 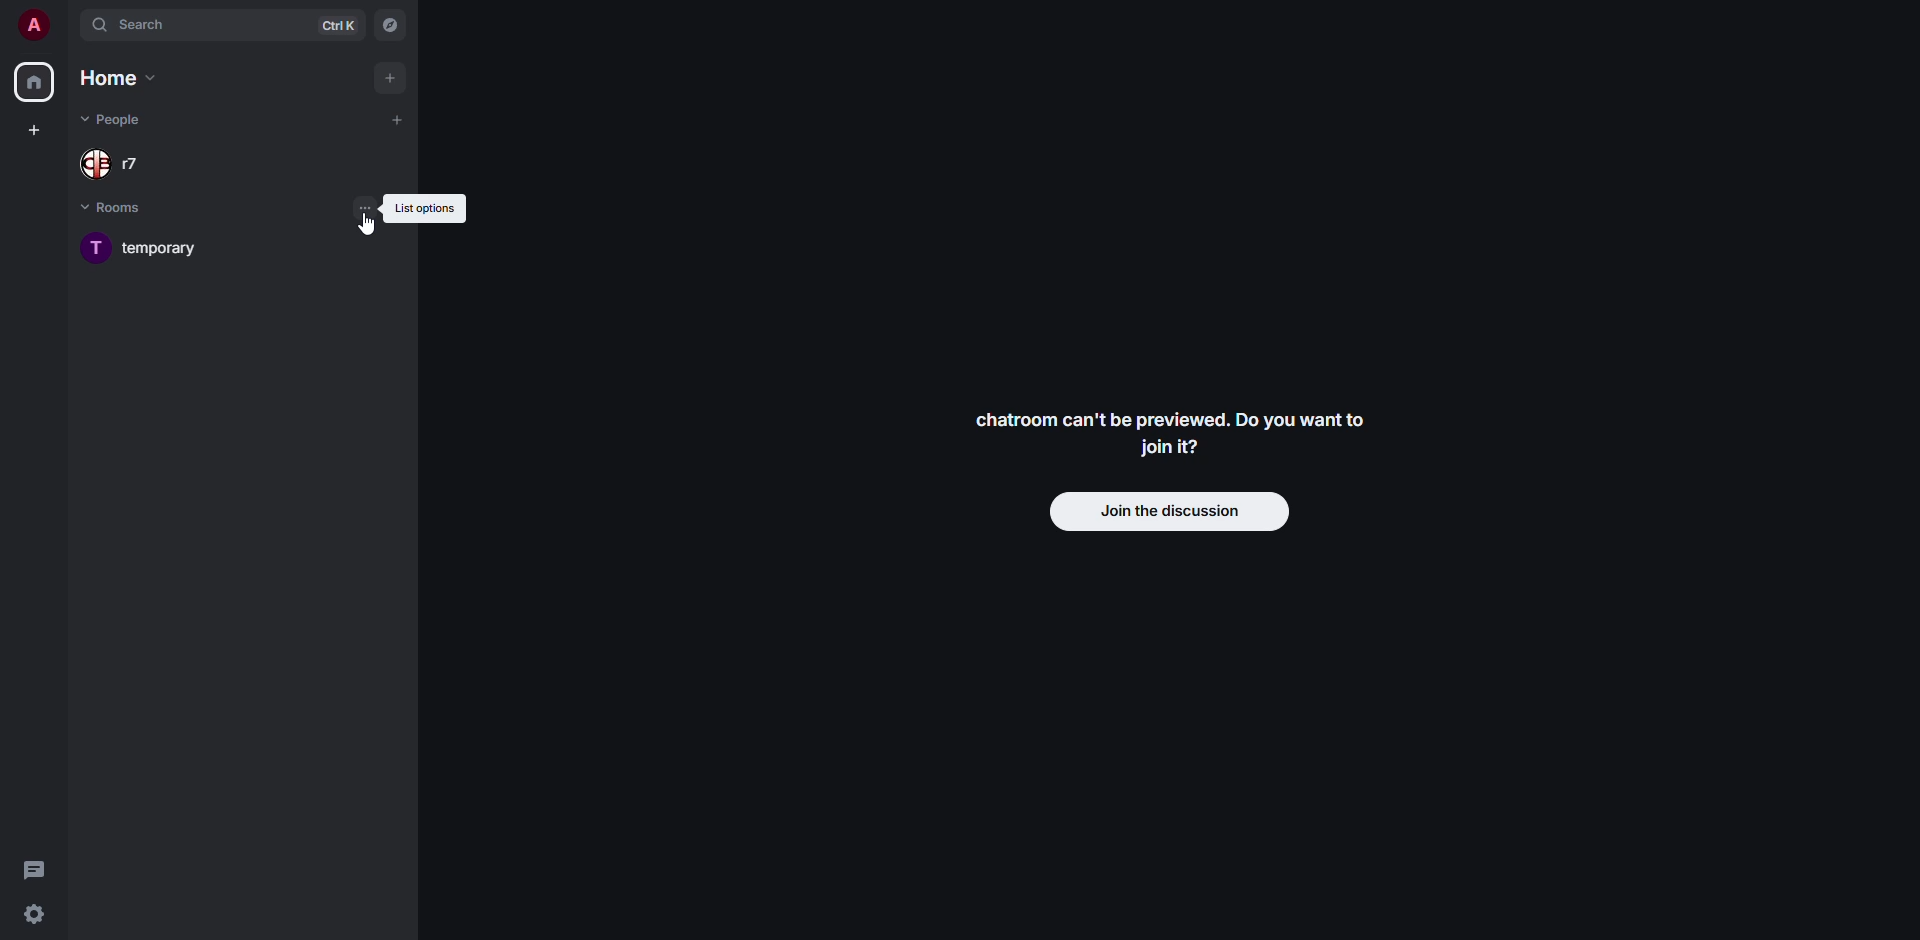 What do you see at coordinates (36, 83) in the screenshot?
I see `home` at bounding box center [36, 83].